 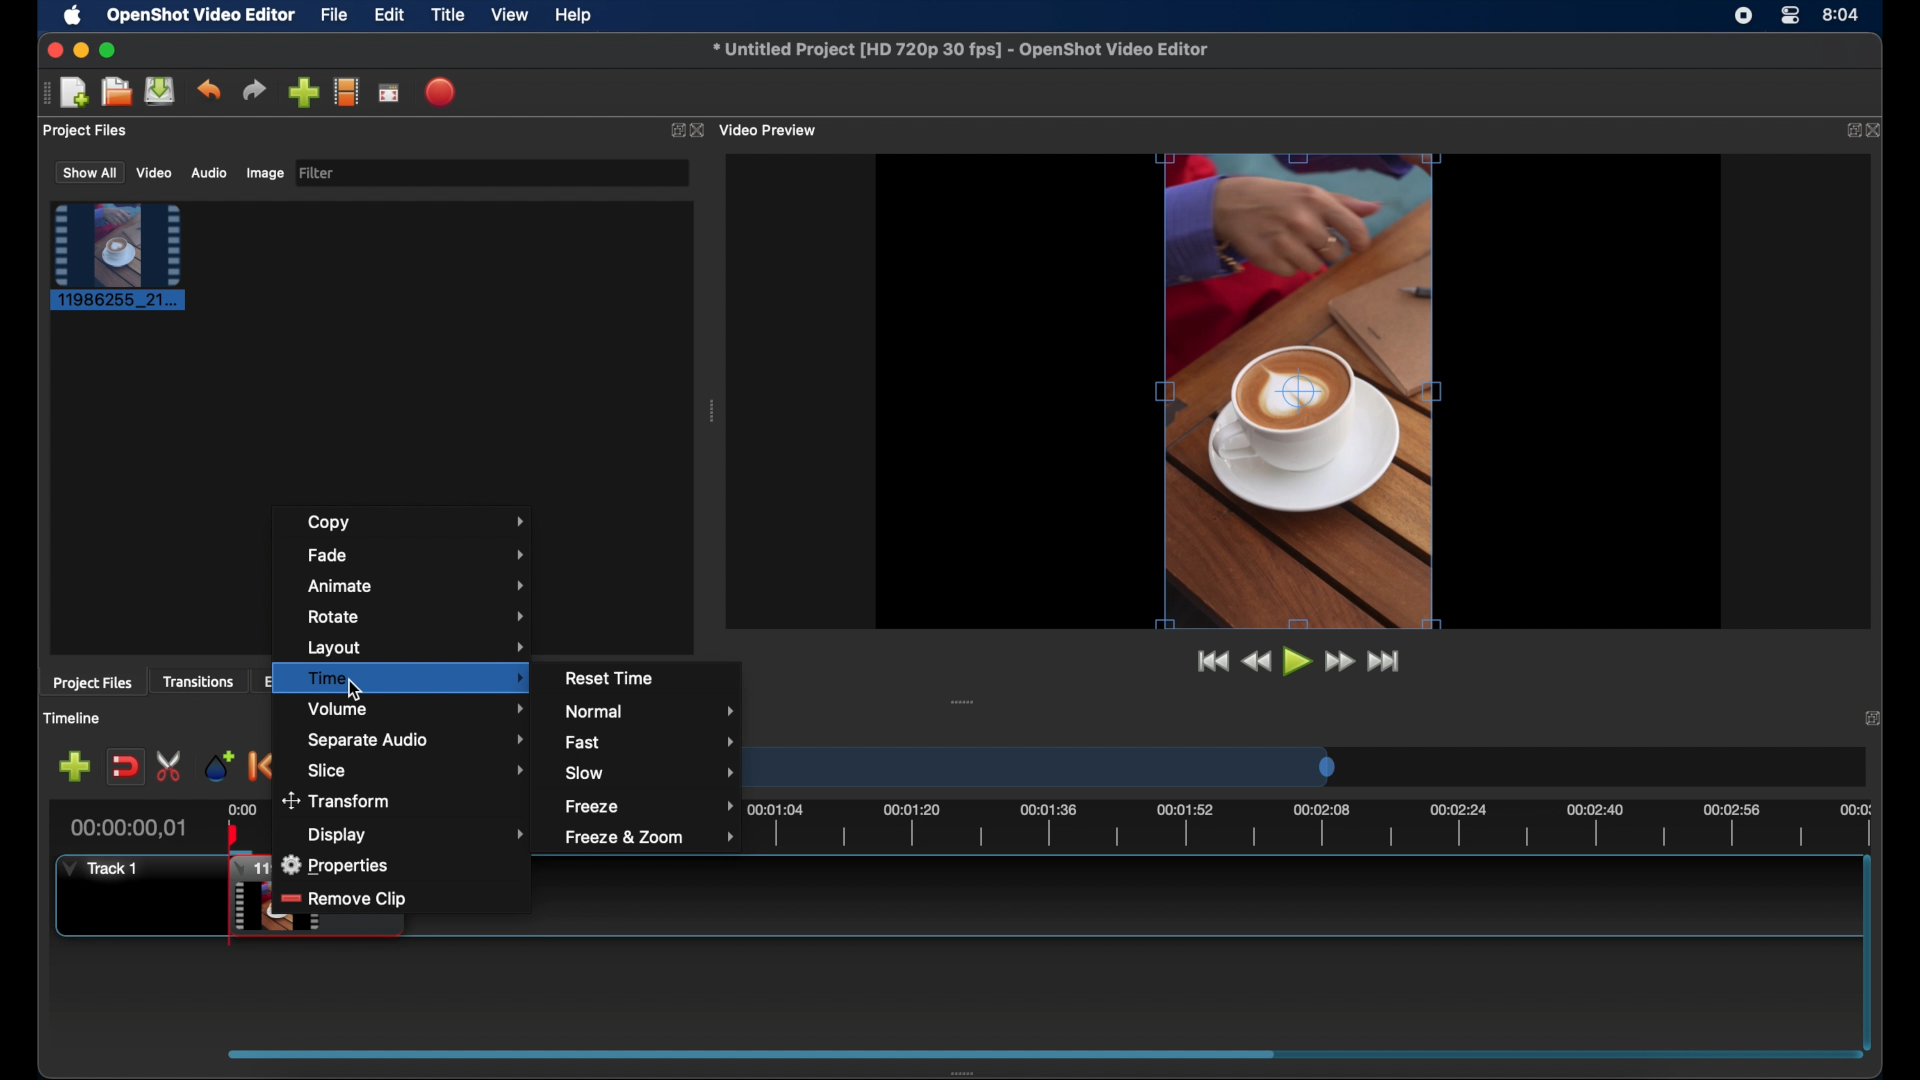 What do you see at coordinates (362, 695) in the screenshot?
I see `cursor` at bounding box center [362, 695].